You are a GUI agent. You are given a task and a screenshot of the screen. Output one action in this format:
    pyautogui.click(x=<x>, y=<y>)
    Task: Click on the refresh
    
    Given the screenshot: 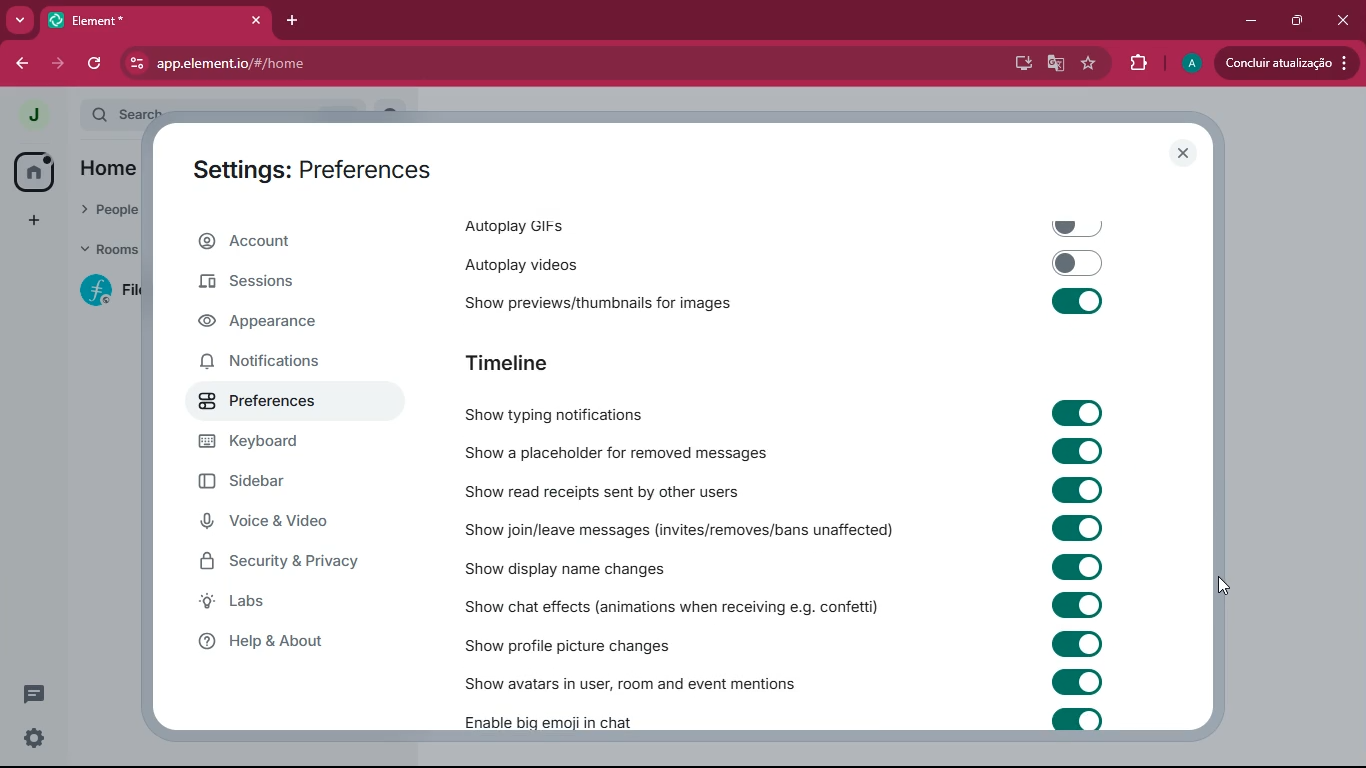 What is the action you would take?
    pyautogui.click(x=94, y=65)
    